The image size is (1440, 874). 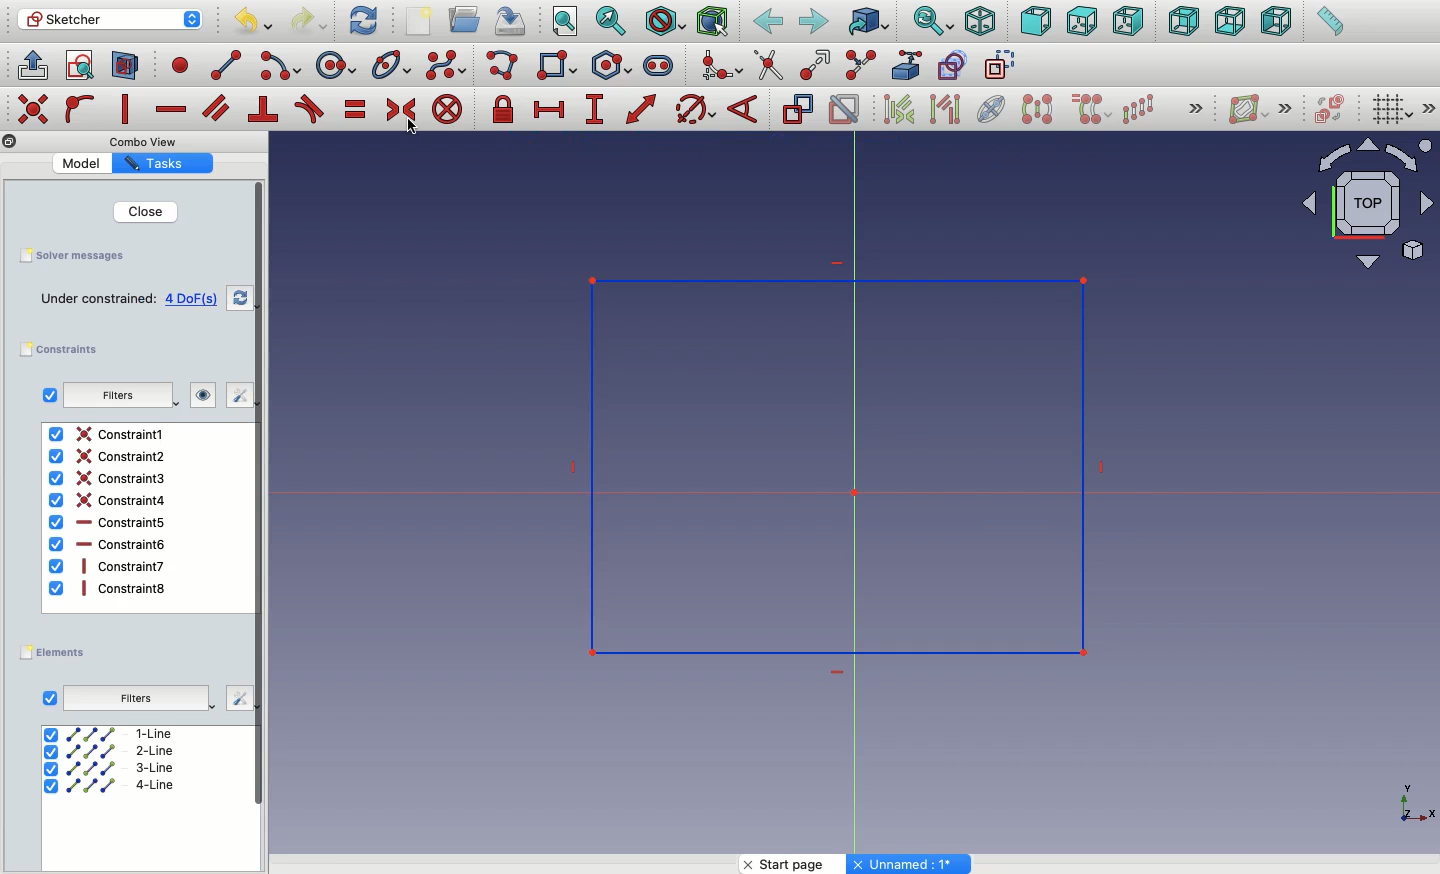 I want to click on circle, so click(x=336, y=66).